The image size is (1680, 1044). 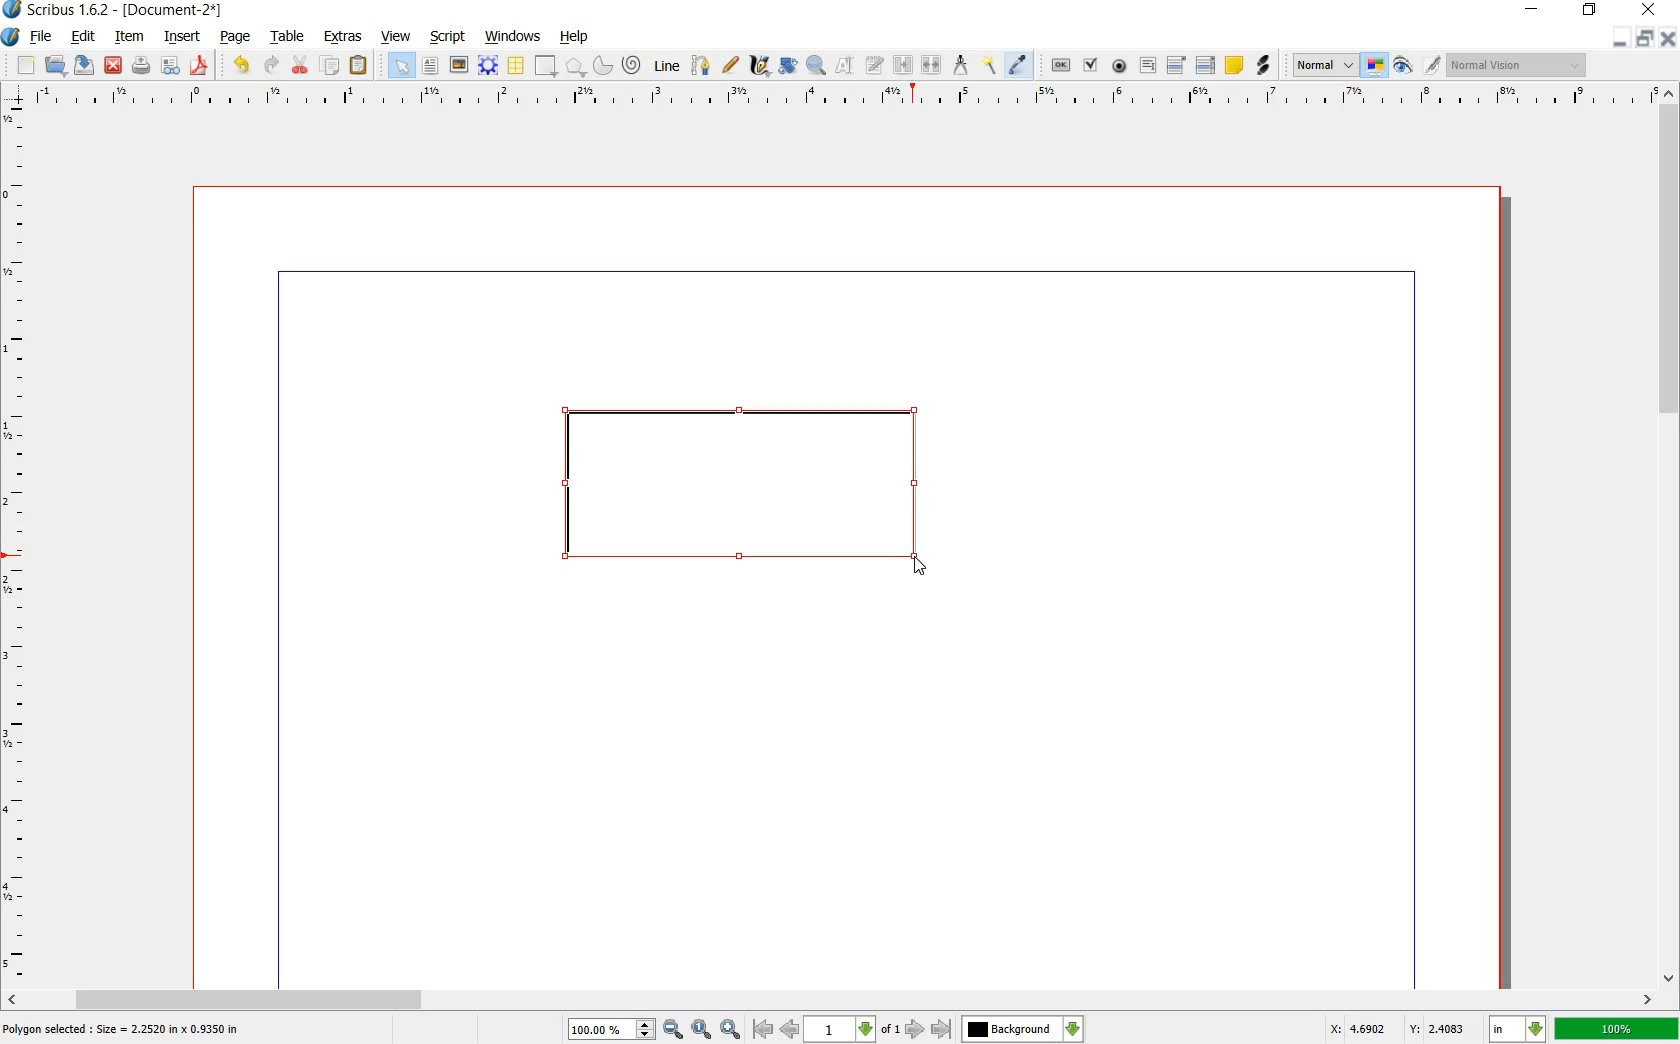 What do you see at coordinates (1320, 65) in the screenshot?
I see `SELECT THE IMAGE PREVIEW QUALITY` at bounding box center [1320, 65].